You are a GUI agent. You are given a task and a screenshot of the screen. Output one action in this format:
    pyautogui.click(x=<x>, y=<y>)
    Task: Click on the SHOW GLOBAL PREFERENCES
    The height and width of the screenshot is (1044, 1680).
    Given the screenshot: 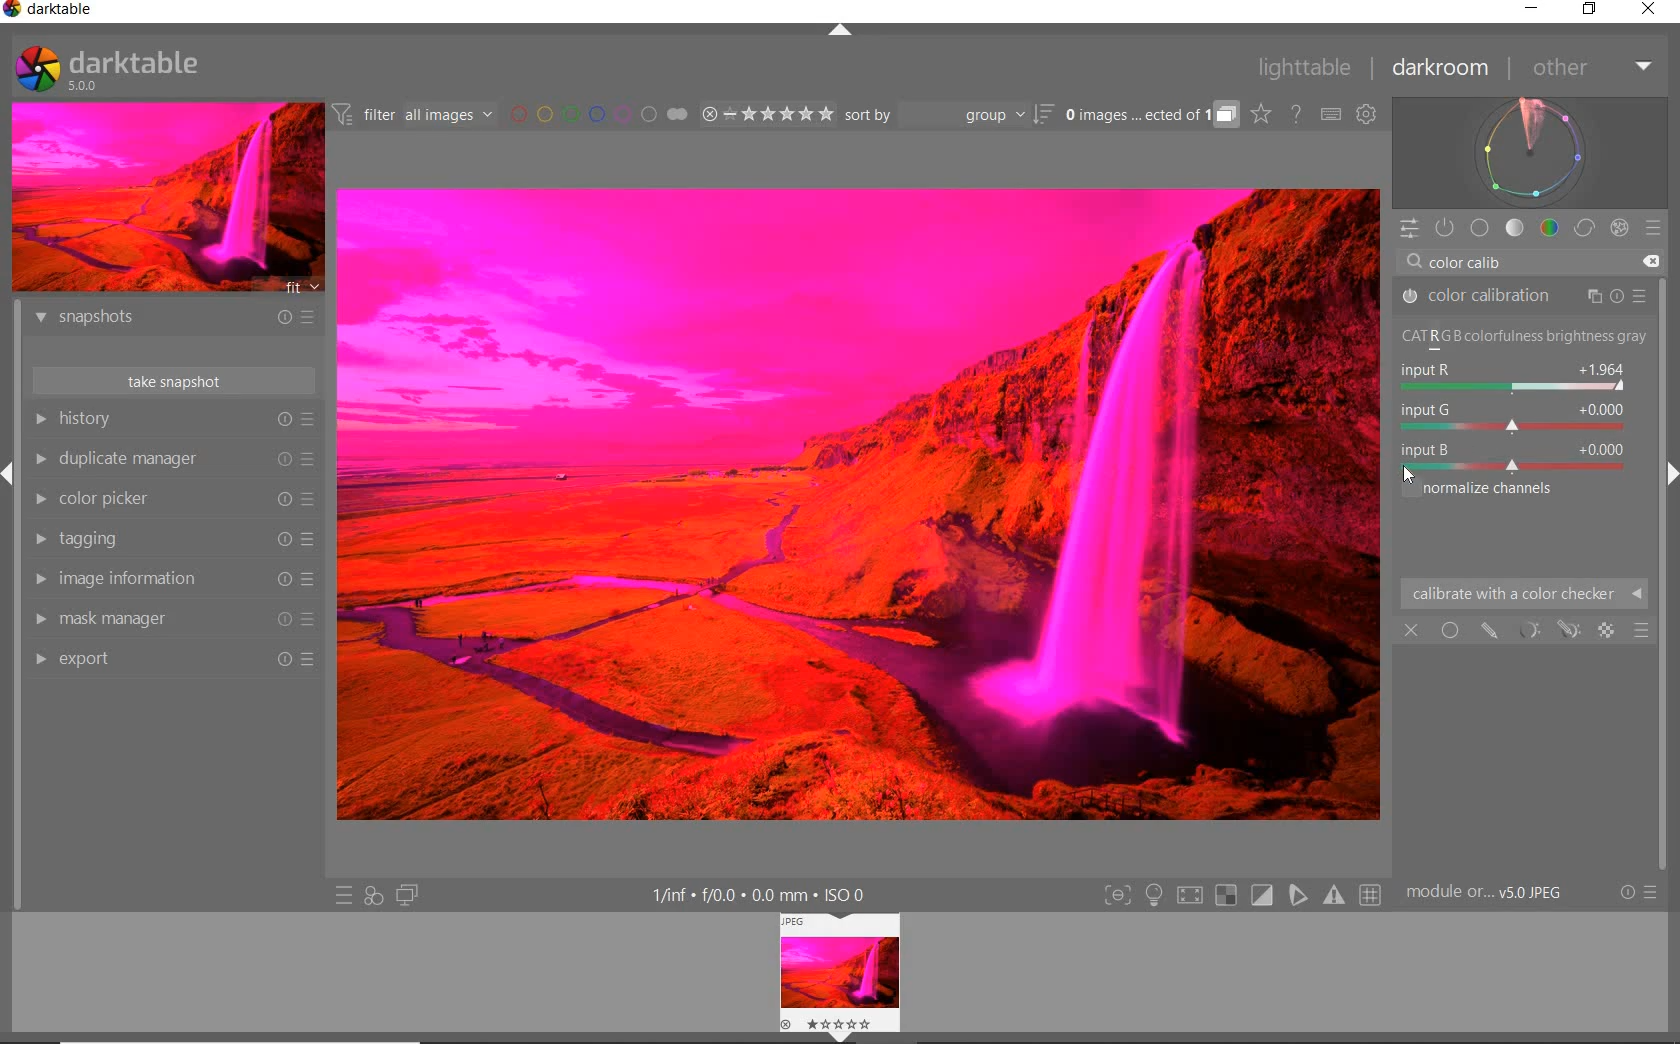 What is the action you would take?
    pyautogui.click(x=1366, y=114)
    